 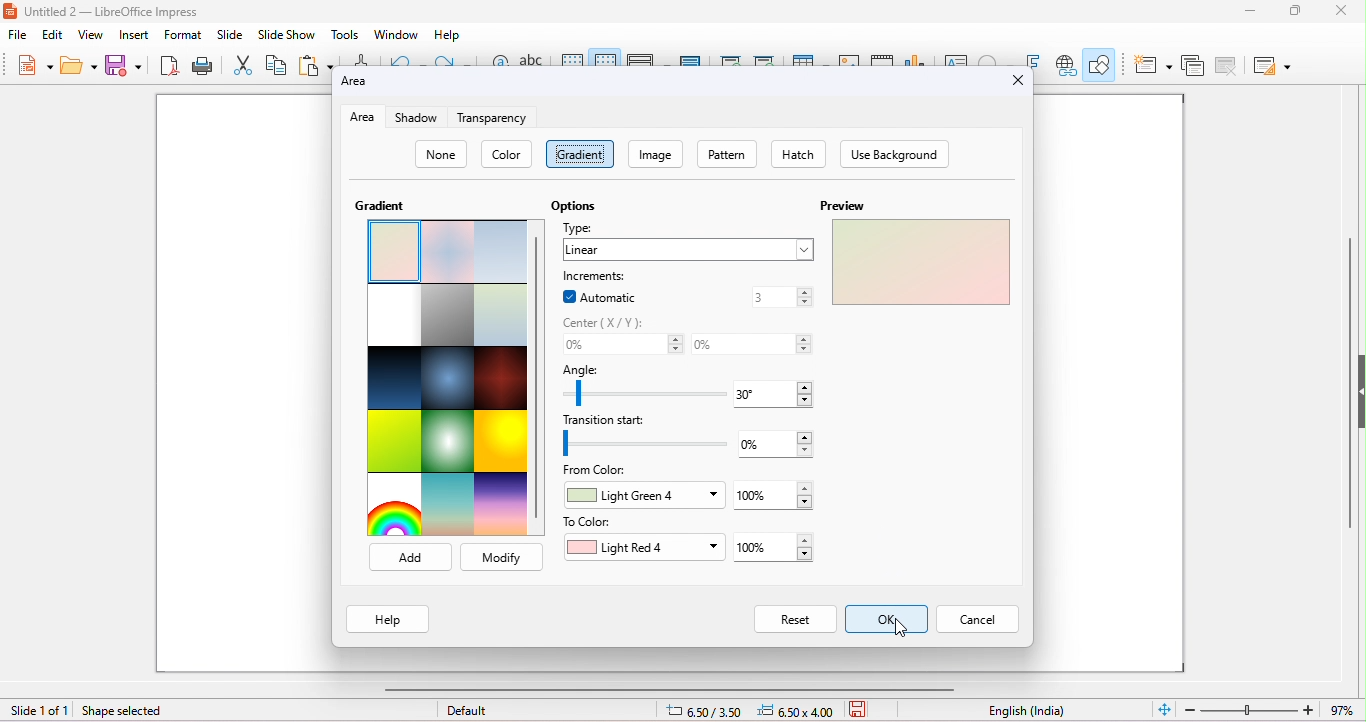 I want to click on fit slide to current window, so click(x=1165, y=708).